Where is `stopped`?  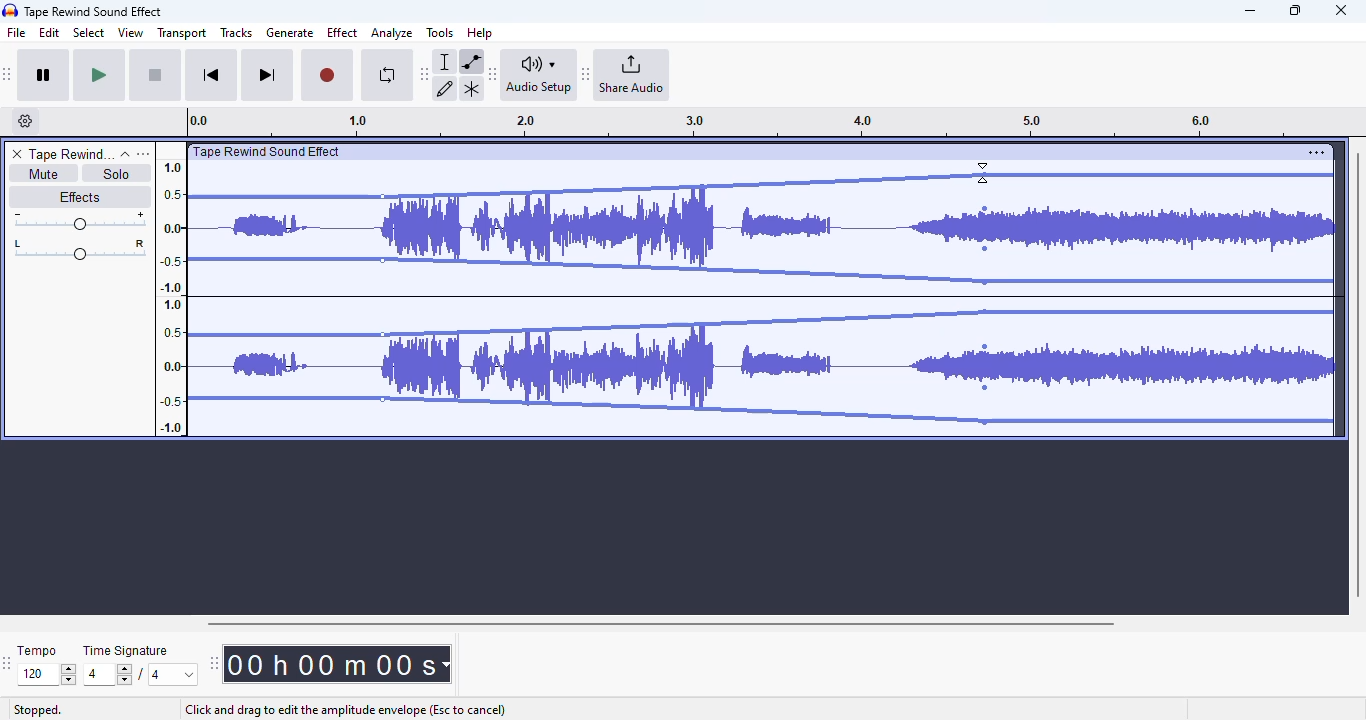 stopped is located at coordinates (38, 711).